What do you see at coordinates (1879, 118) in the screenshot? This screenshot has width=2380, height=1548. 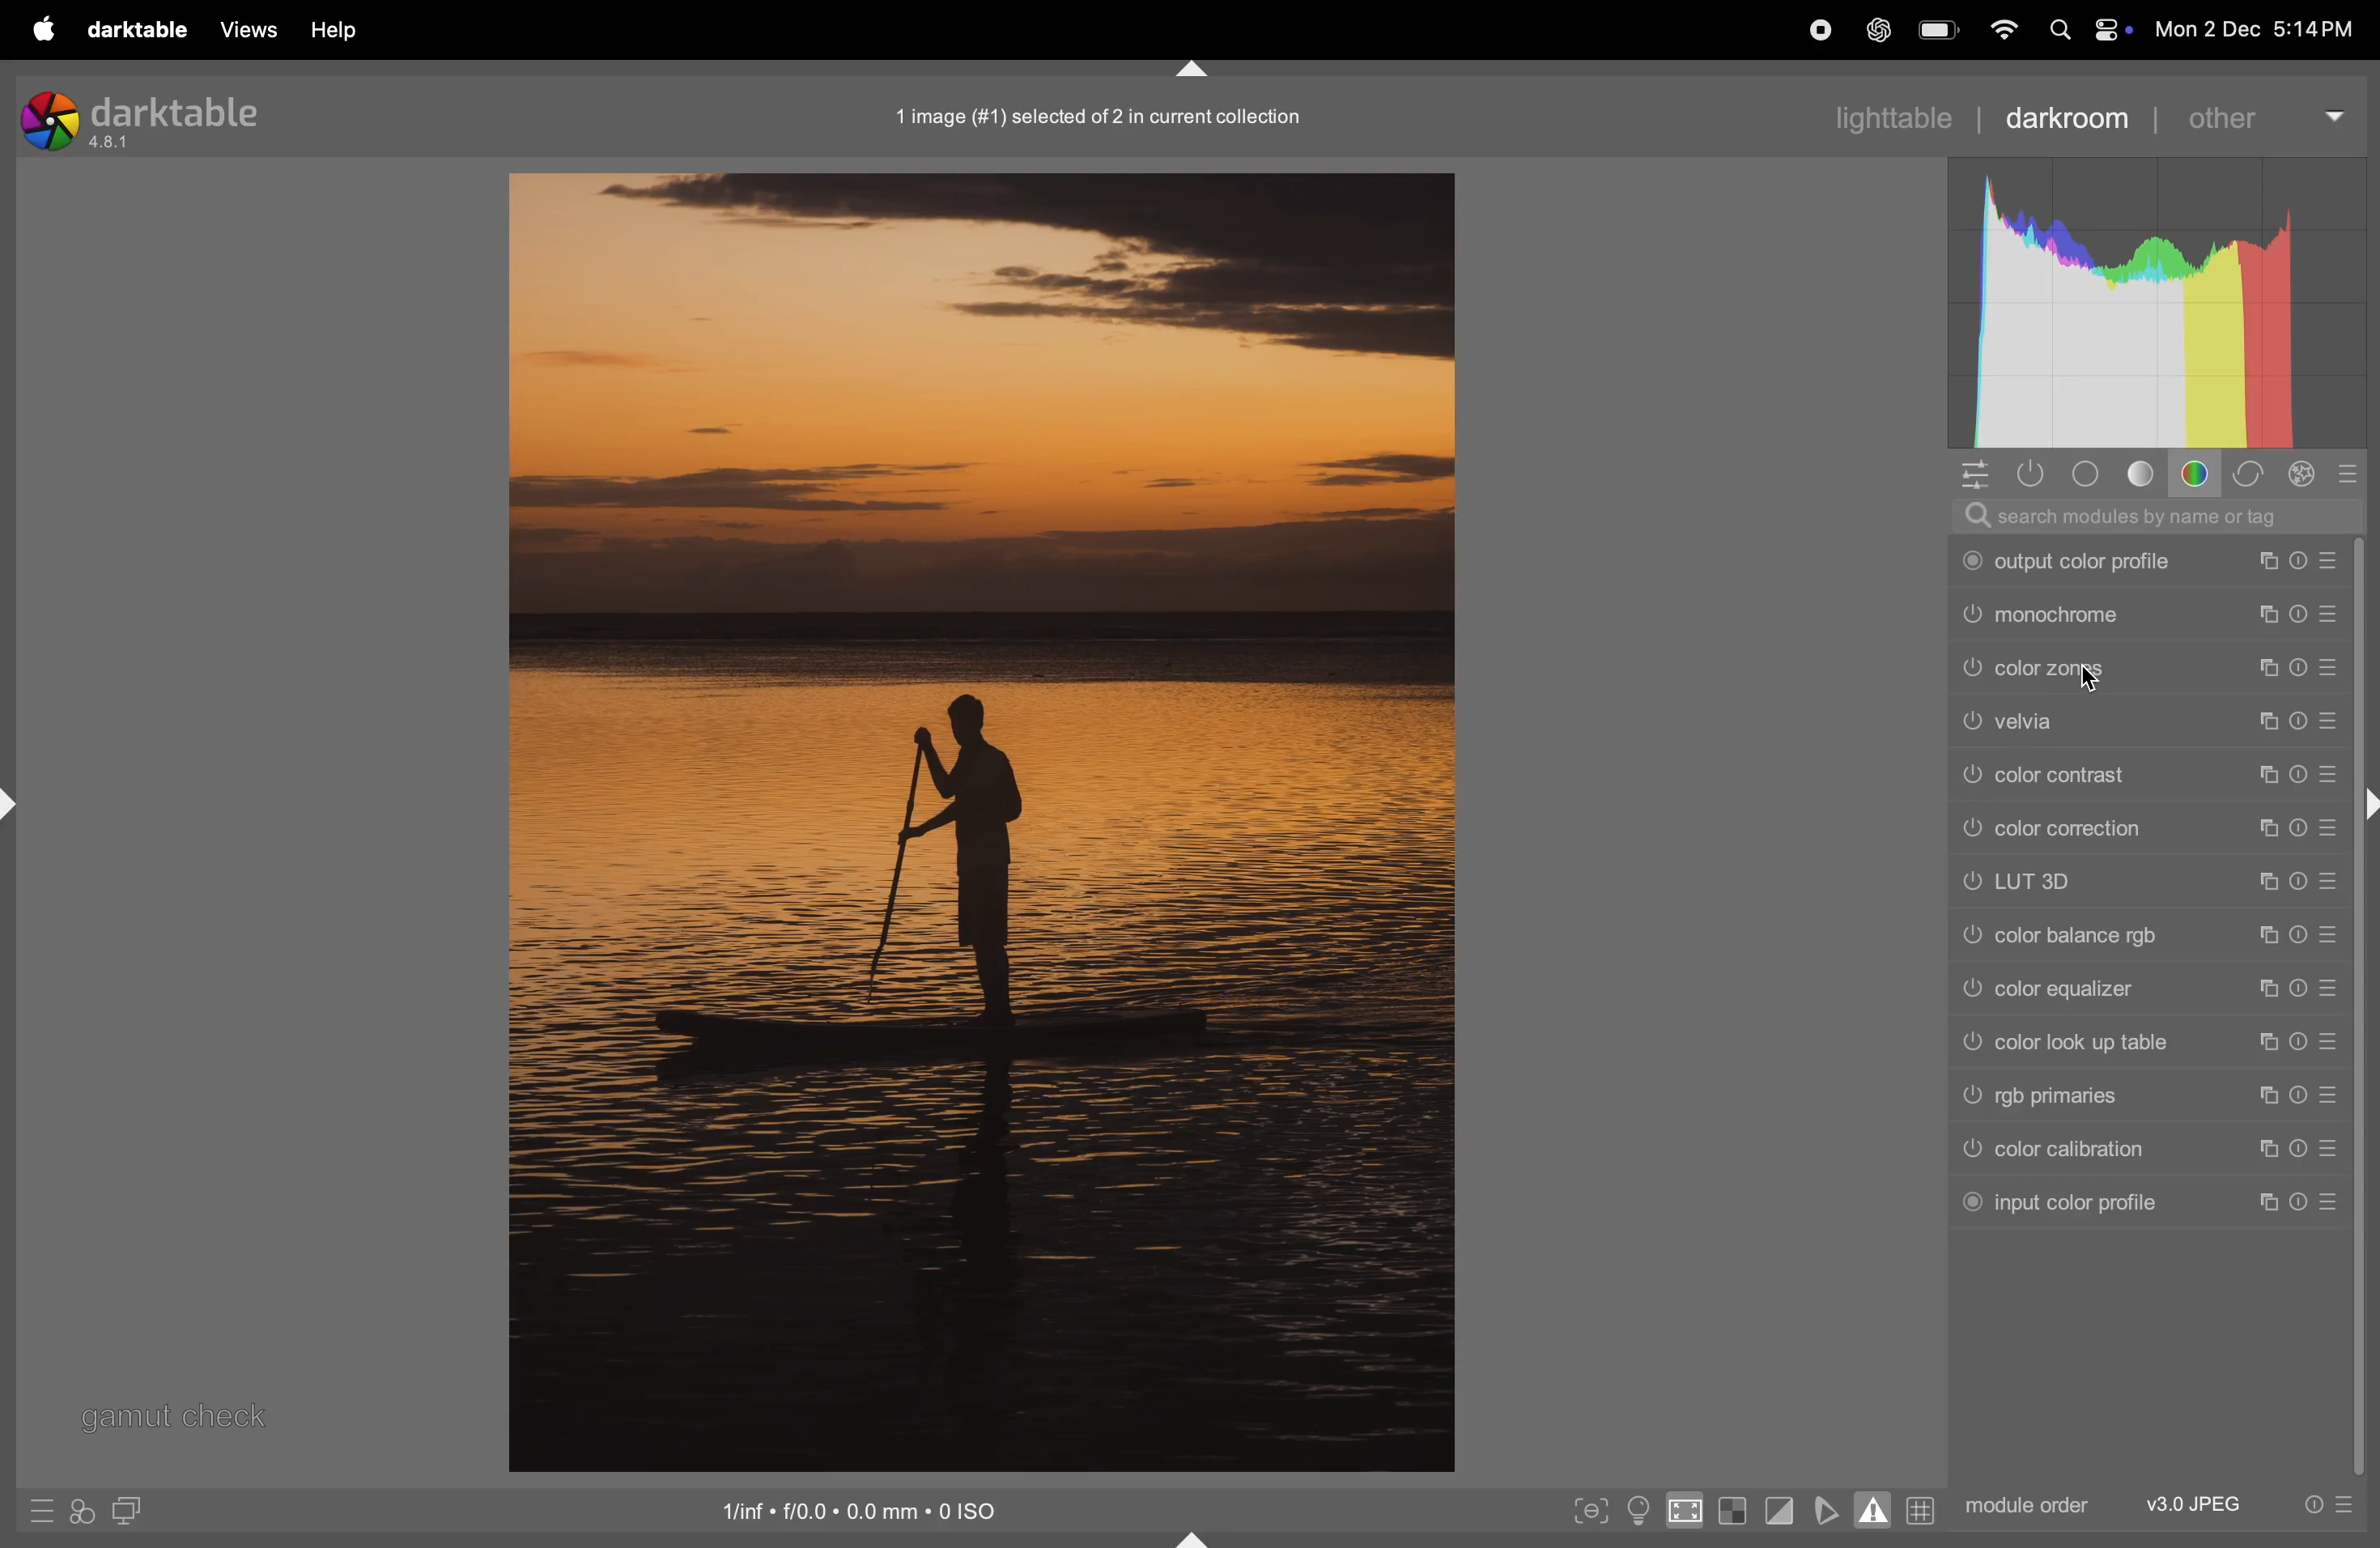 I see `lightable` at bounding box center [1879, 118].